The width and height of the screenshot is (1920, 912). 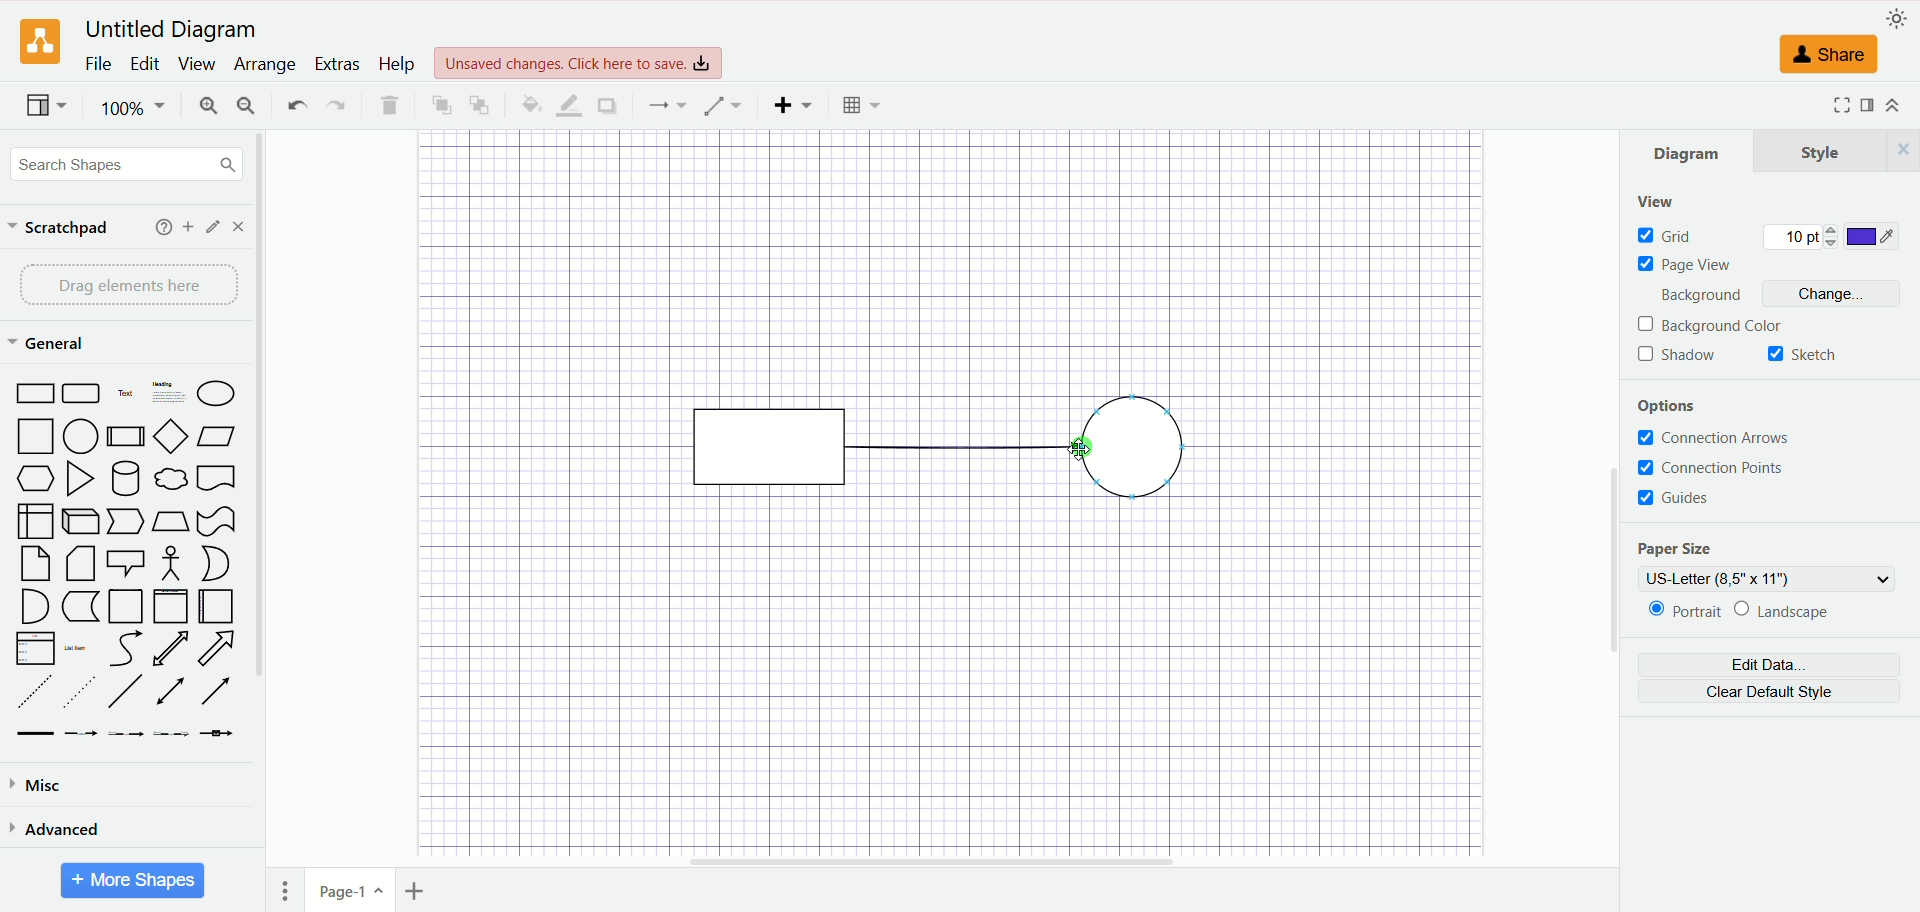 What do you see at coordinates (36, 737) in the screenshot?
I see `Link` at bounding box center [36, 737].